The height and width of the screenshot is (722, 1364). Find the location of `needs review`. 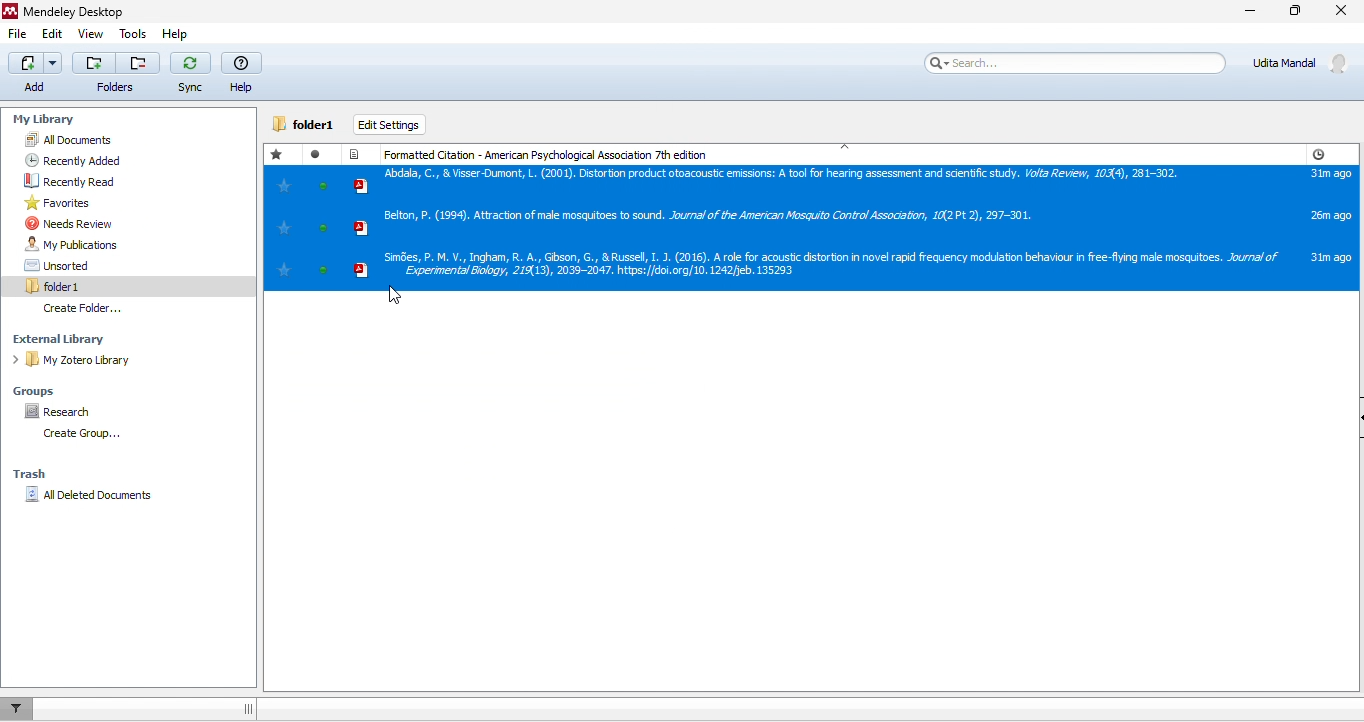

needs review is located at coordinates (70, 225).